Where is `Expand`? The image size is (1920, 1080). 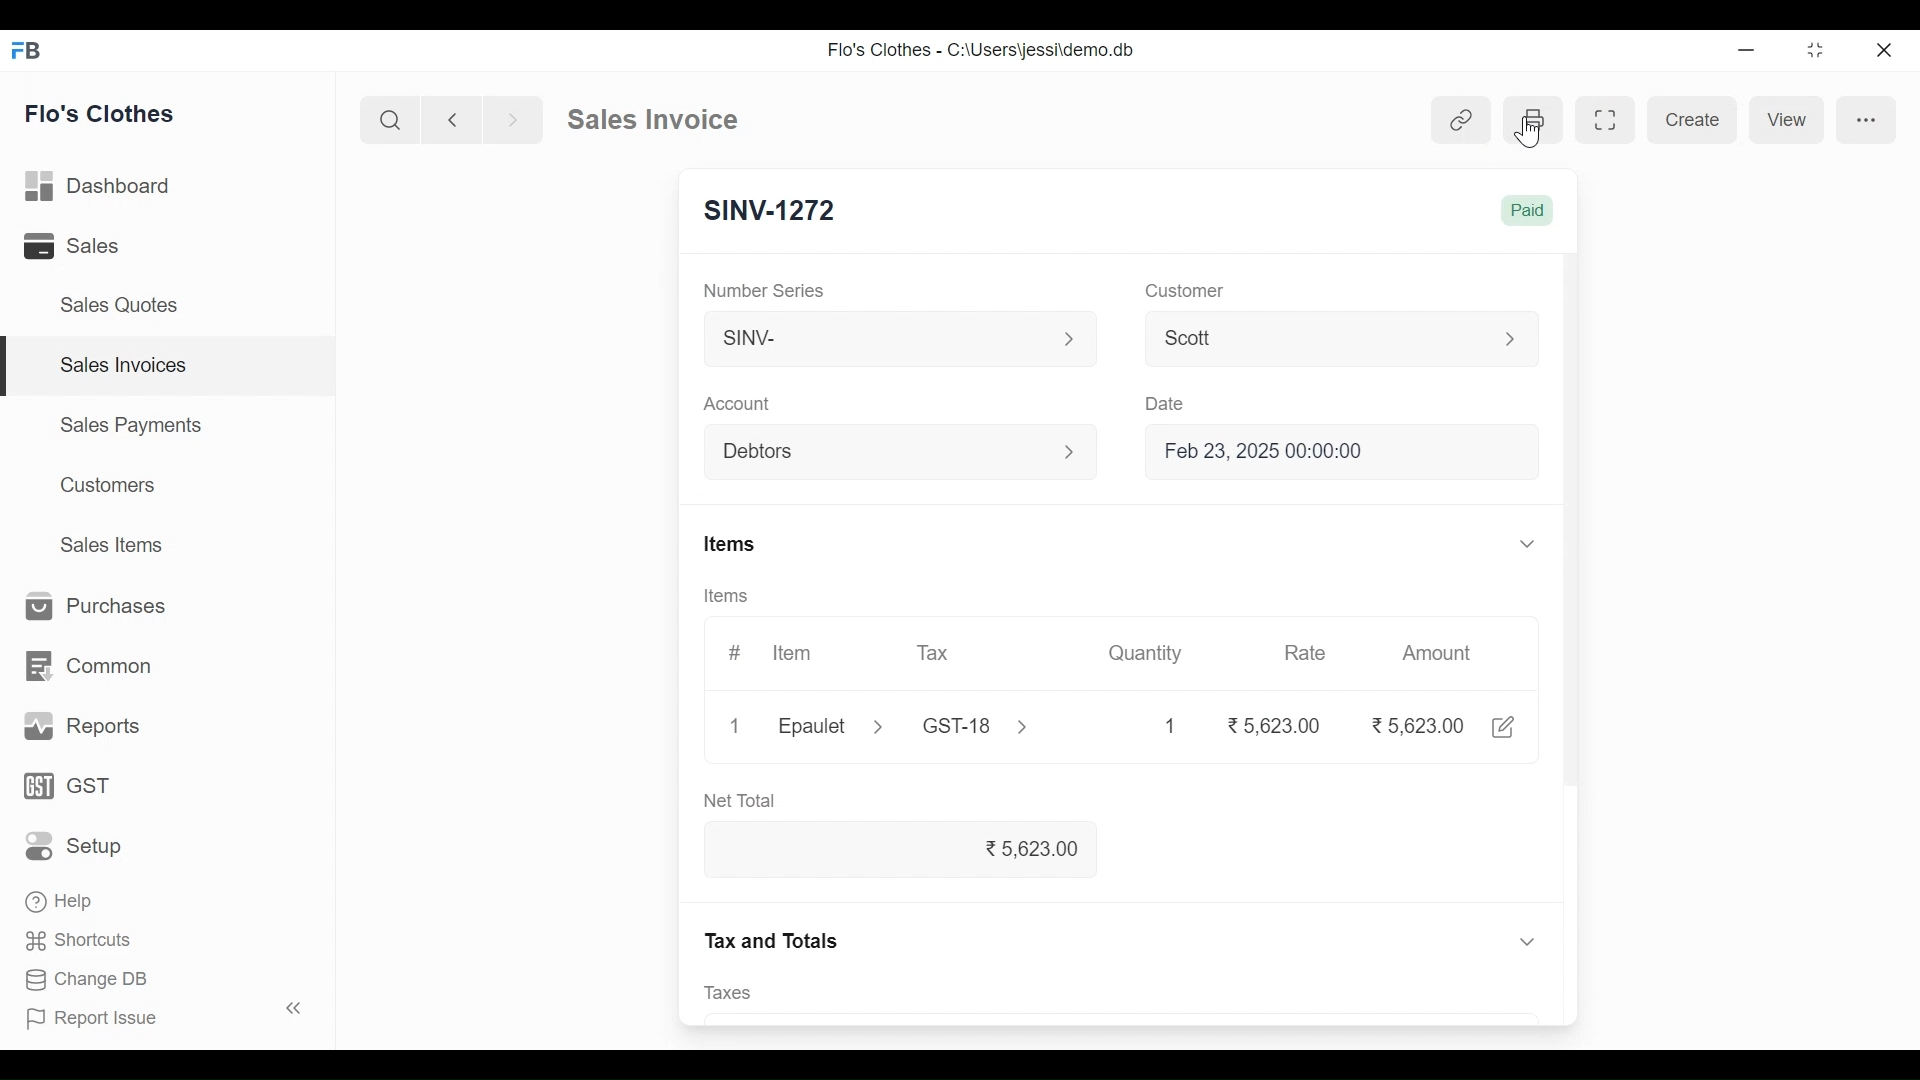 Expand is located at coordinates (1526, 942).